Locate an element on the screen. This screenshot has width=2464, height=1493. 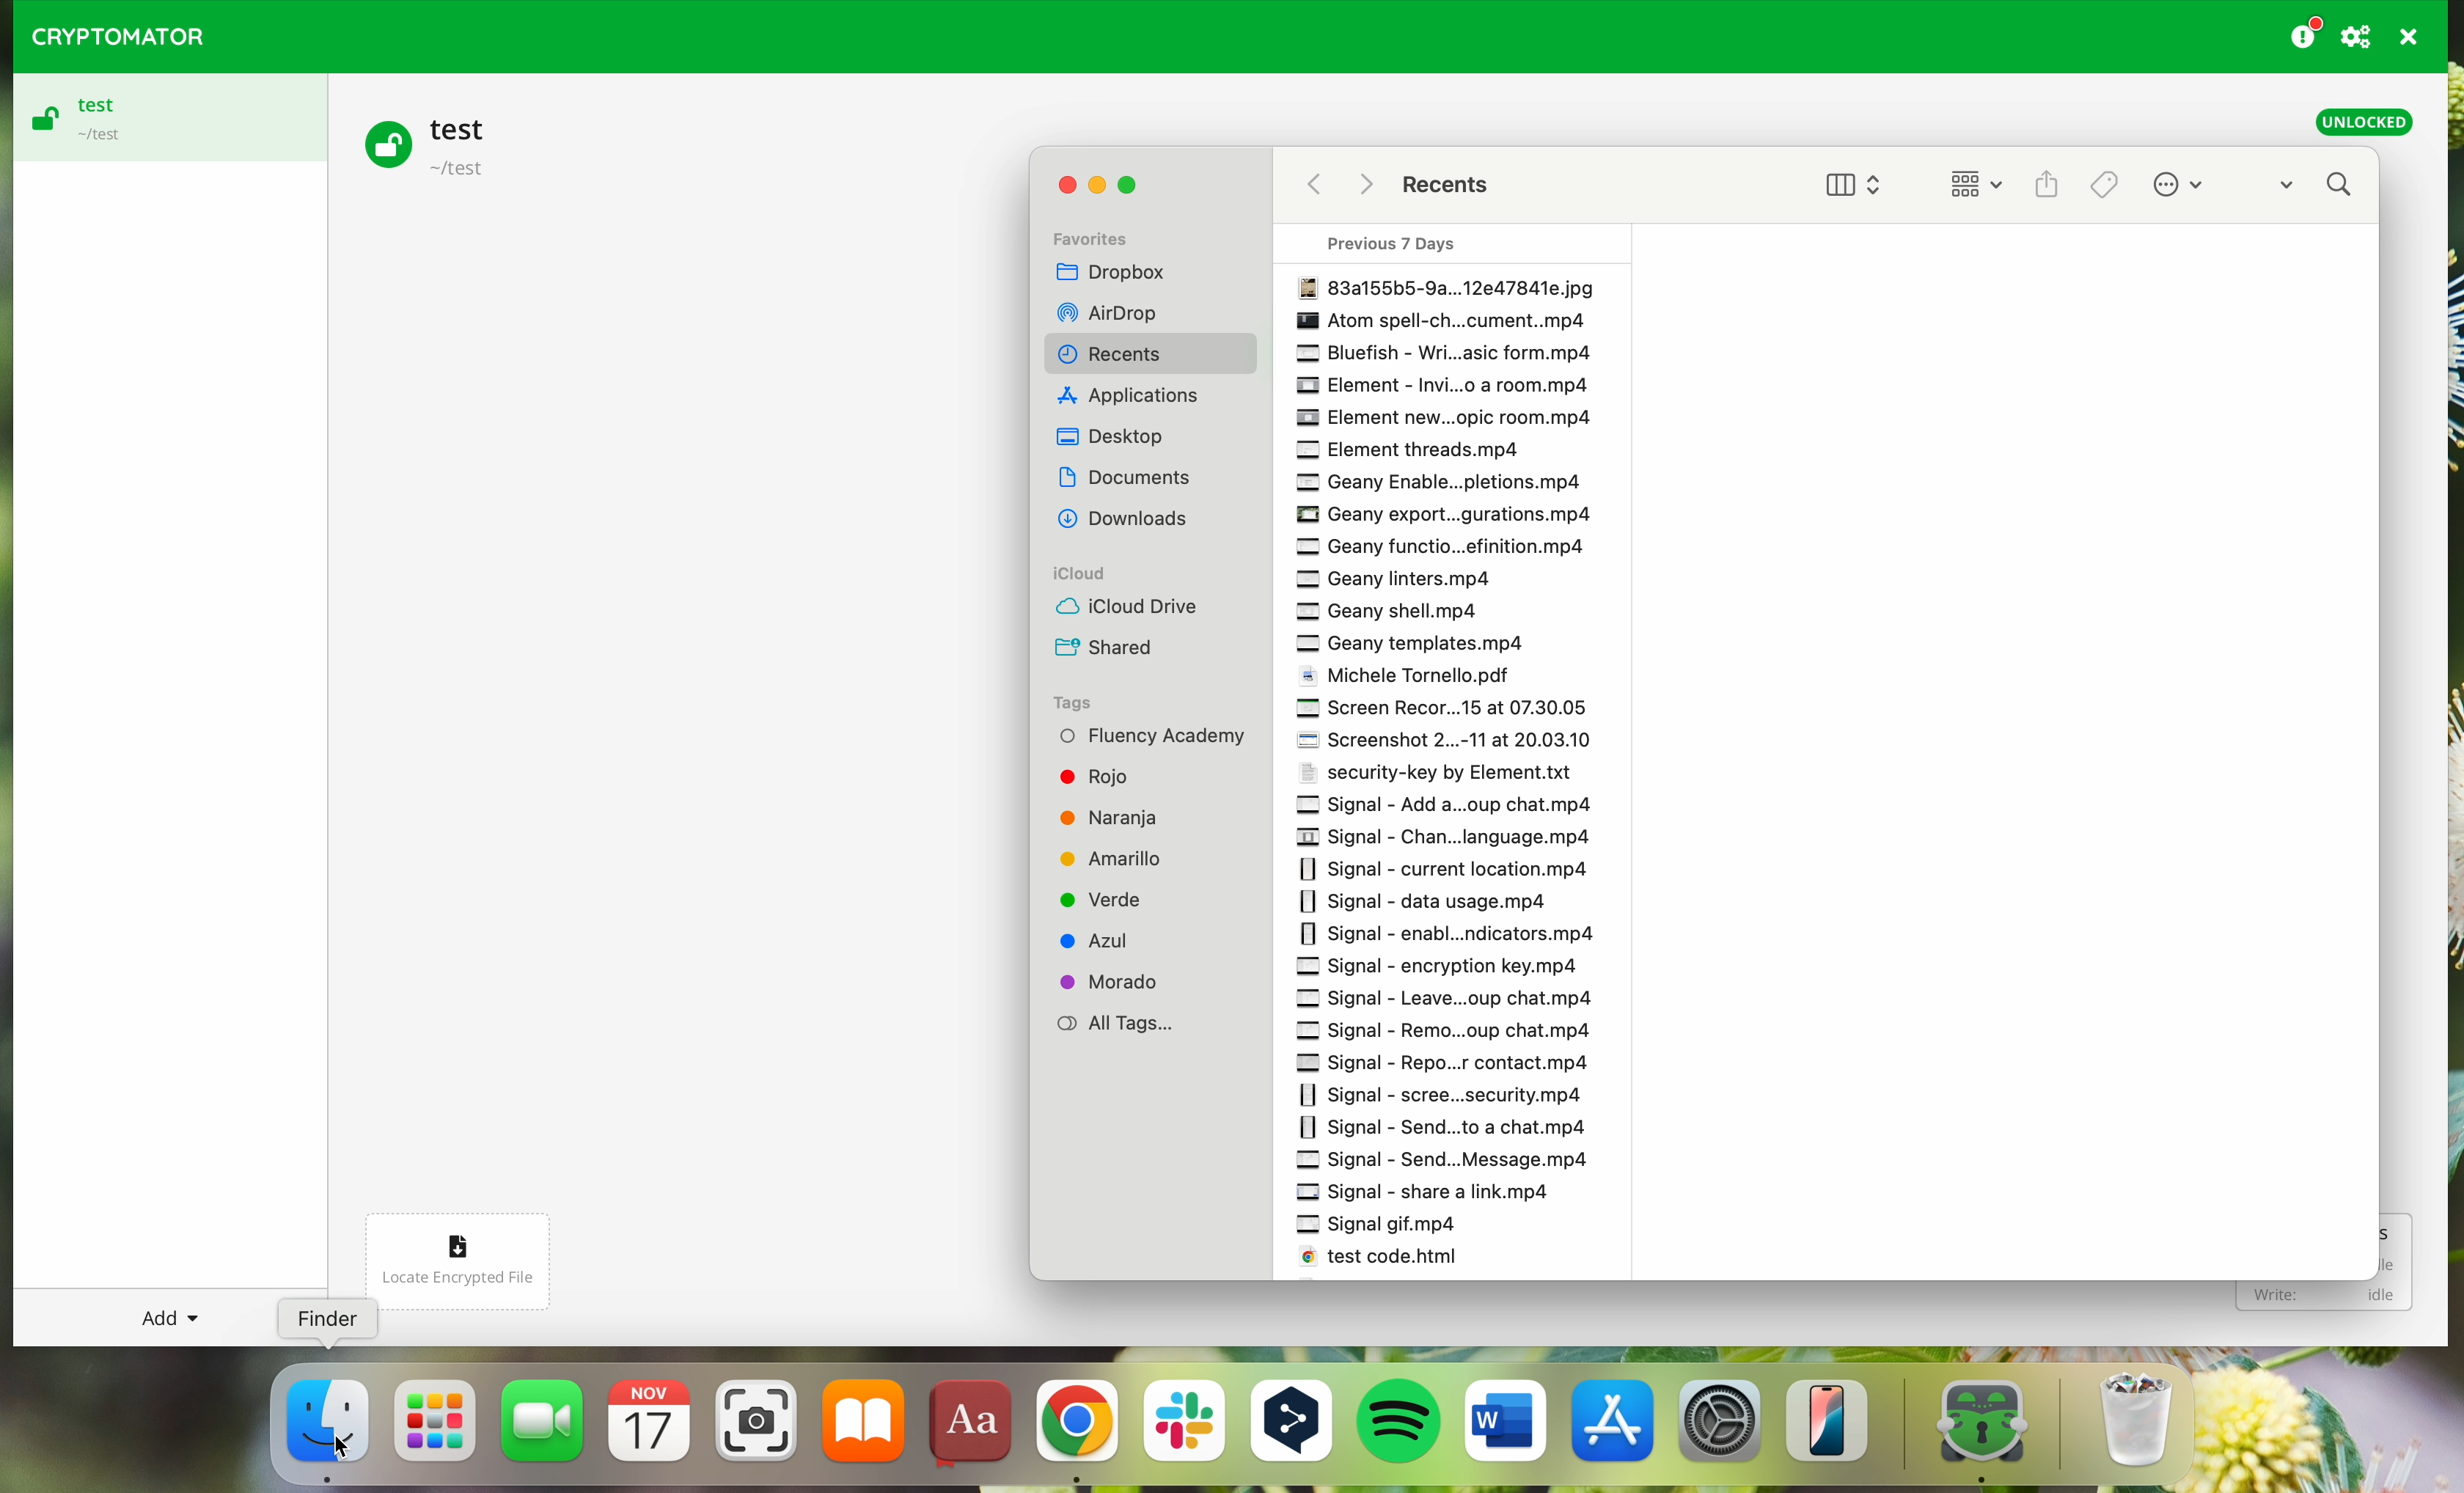
preferences is located at coordinates (2359, 36).